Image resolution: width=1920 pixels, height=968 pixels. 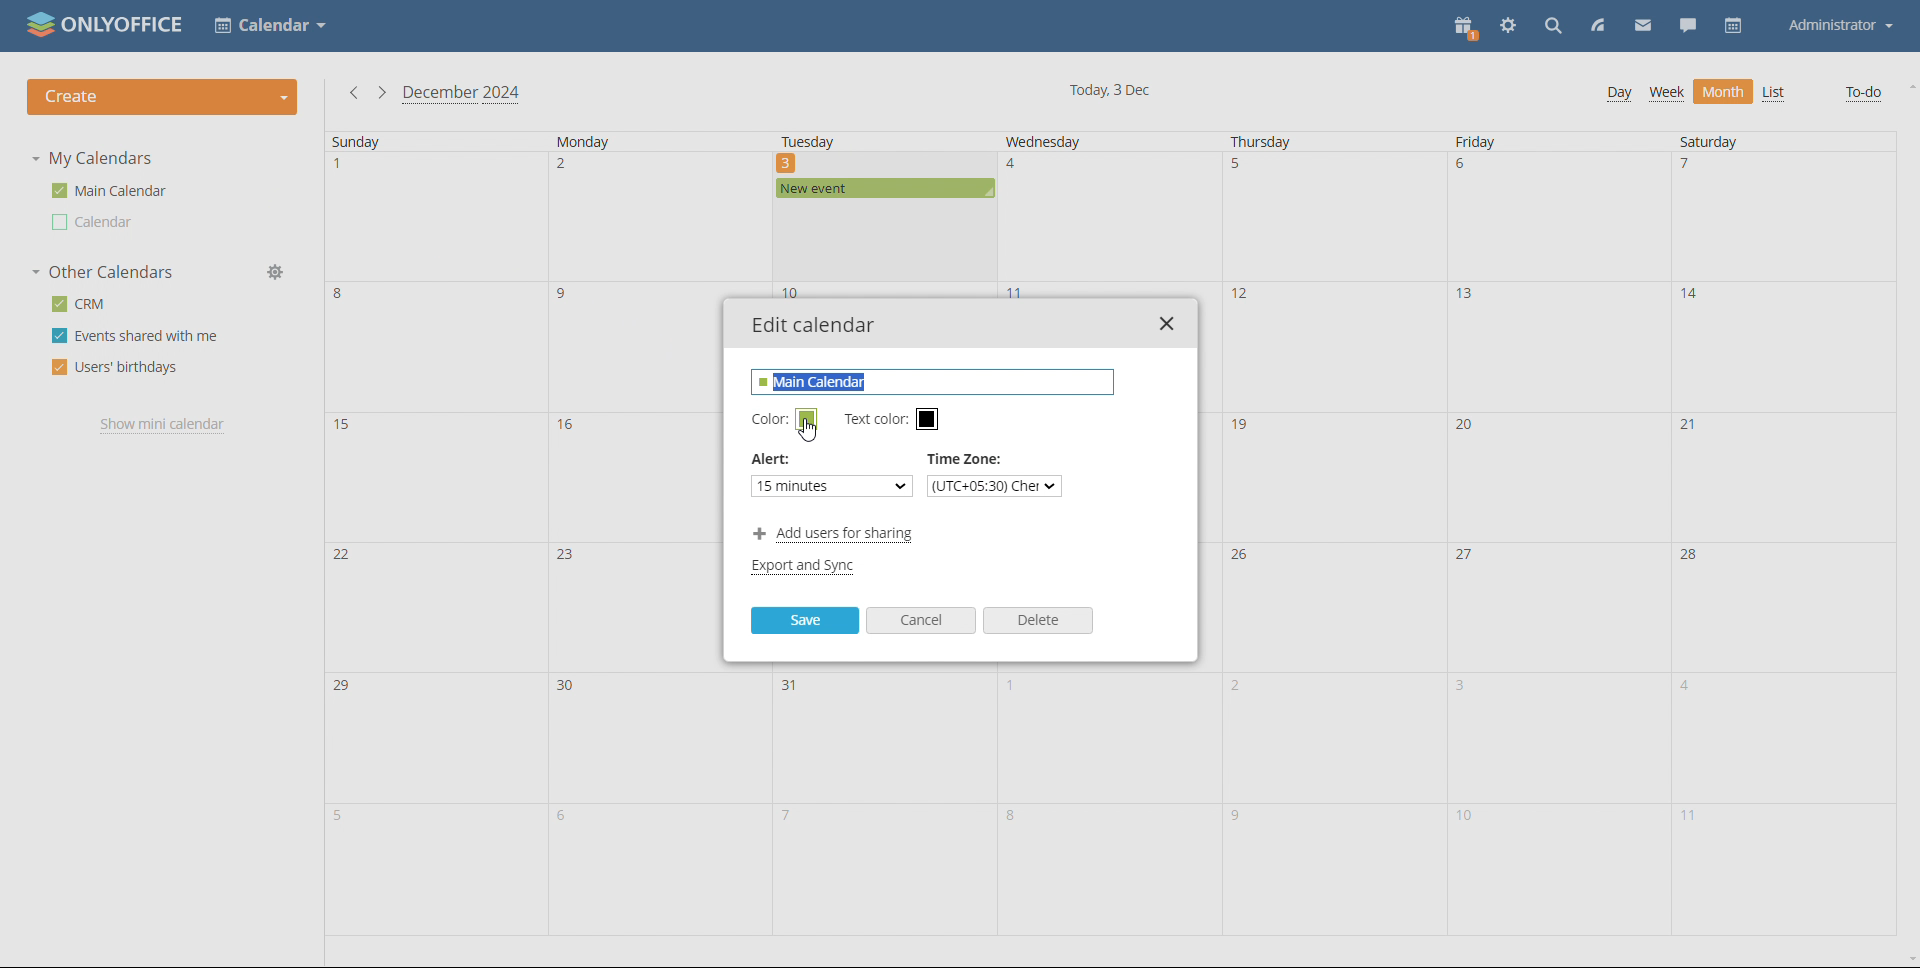 I want to click on date, so click(x=1784, y=870).